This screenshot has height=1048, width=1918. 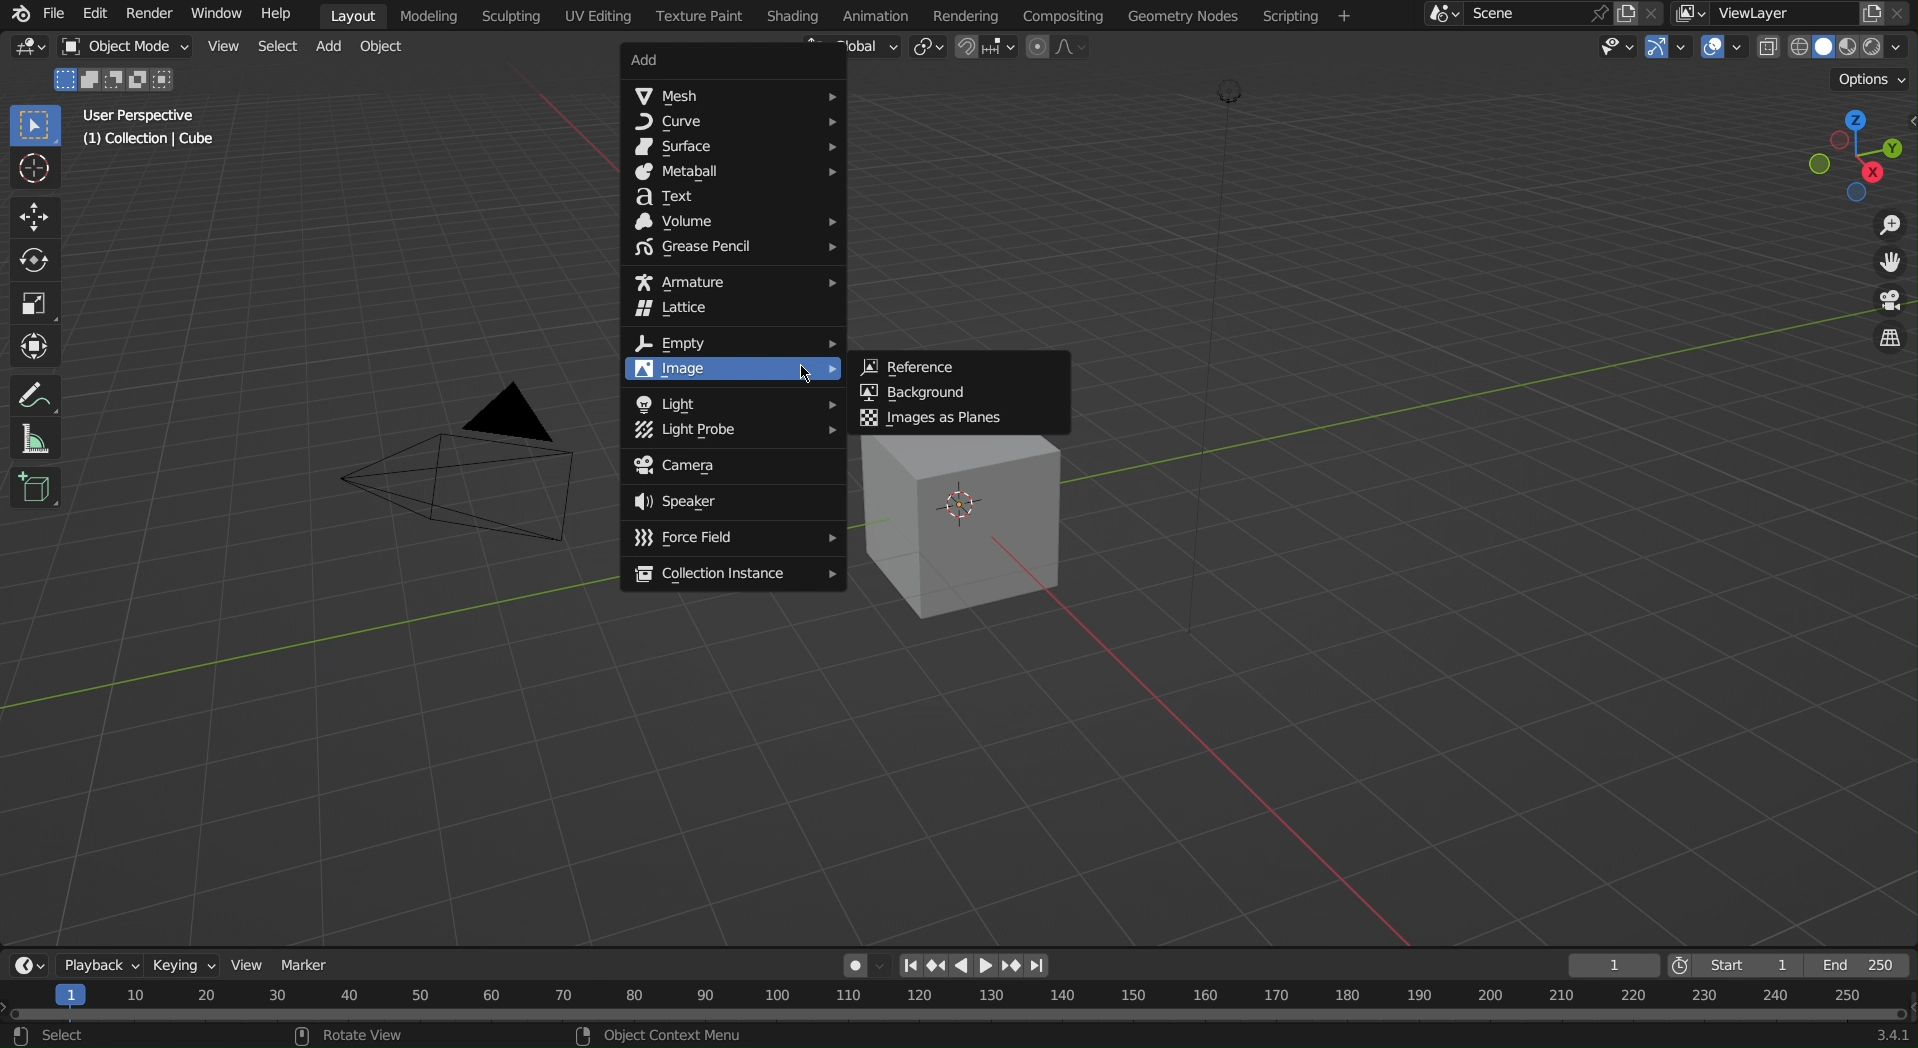 I want to click on Keying, so click(x=179, y=963).